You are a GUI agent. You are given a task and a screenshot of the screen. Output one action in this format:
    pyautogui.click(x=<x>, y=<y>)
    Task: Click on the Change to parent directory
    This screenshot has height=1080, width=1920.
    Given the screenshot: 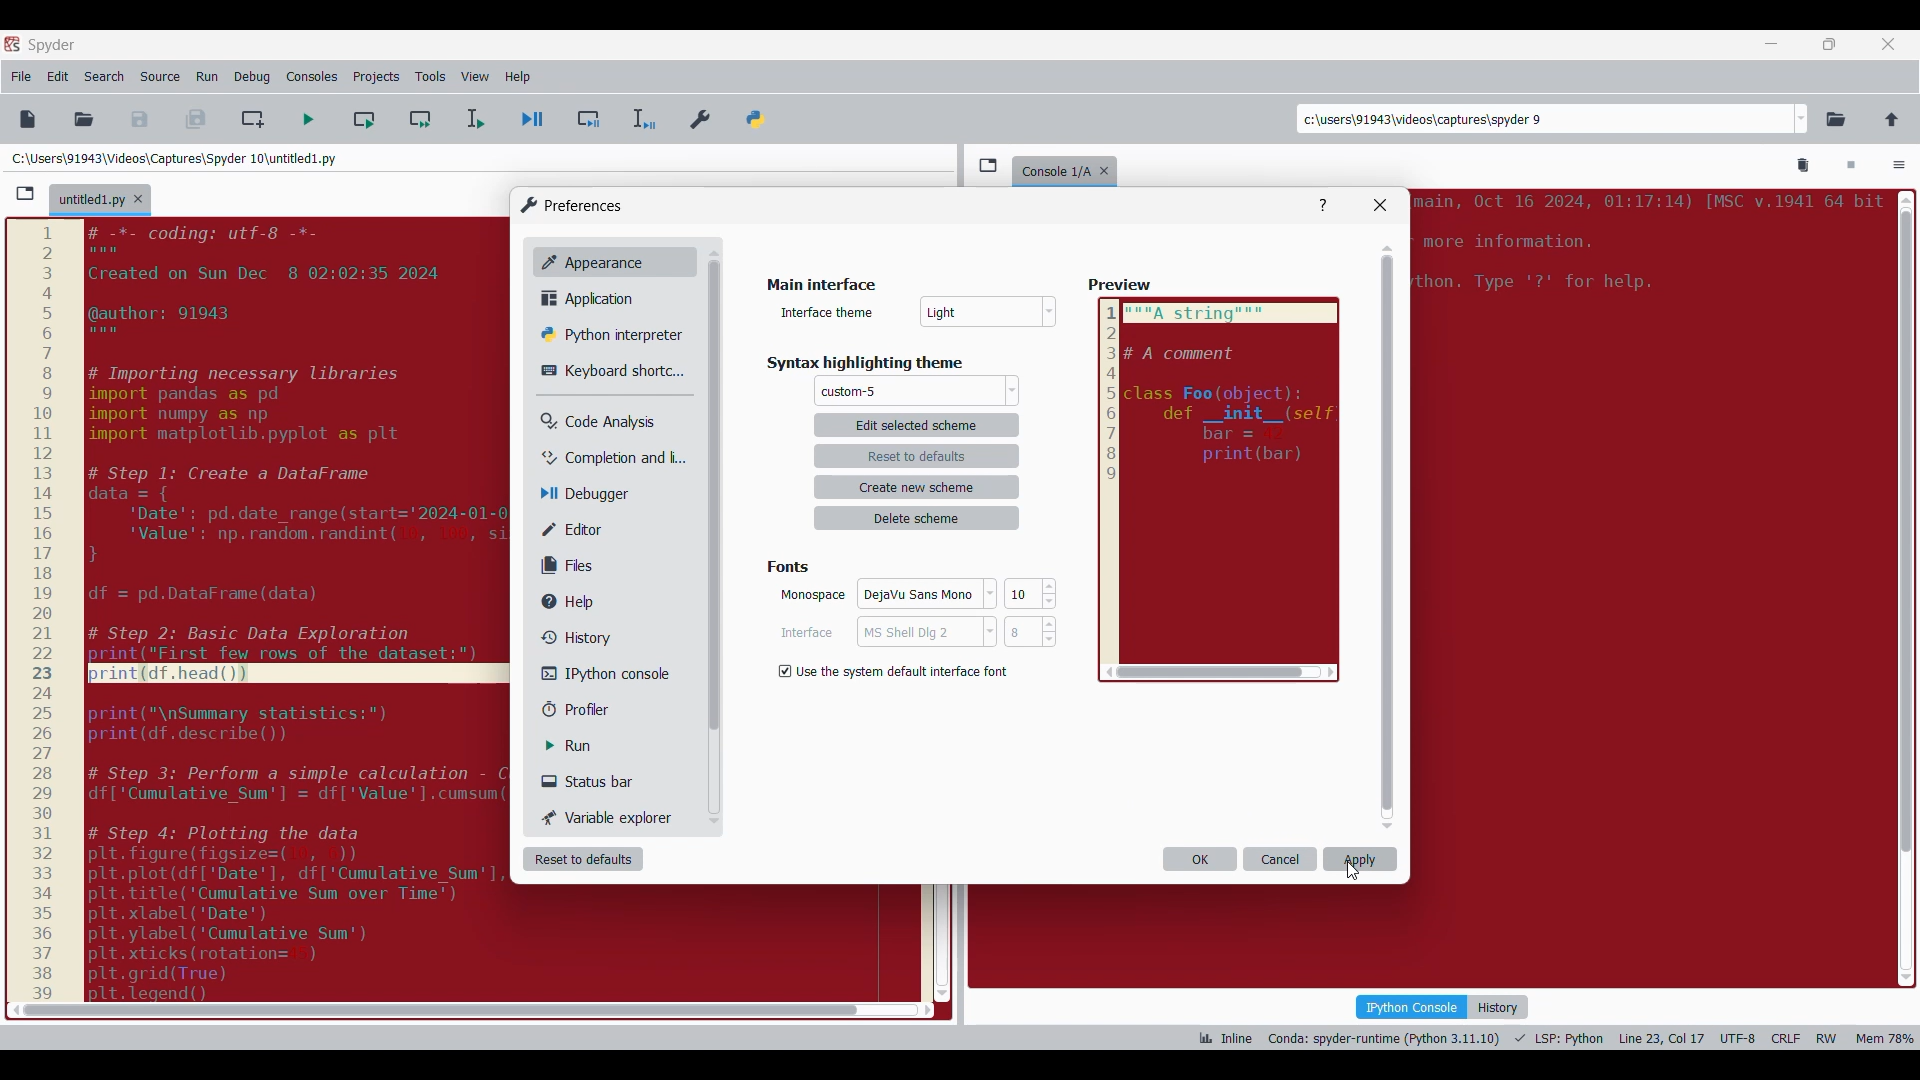 What is the action you would take?
    pyautogui.click(x=1892, y=119)
    